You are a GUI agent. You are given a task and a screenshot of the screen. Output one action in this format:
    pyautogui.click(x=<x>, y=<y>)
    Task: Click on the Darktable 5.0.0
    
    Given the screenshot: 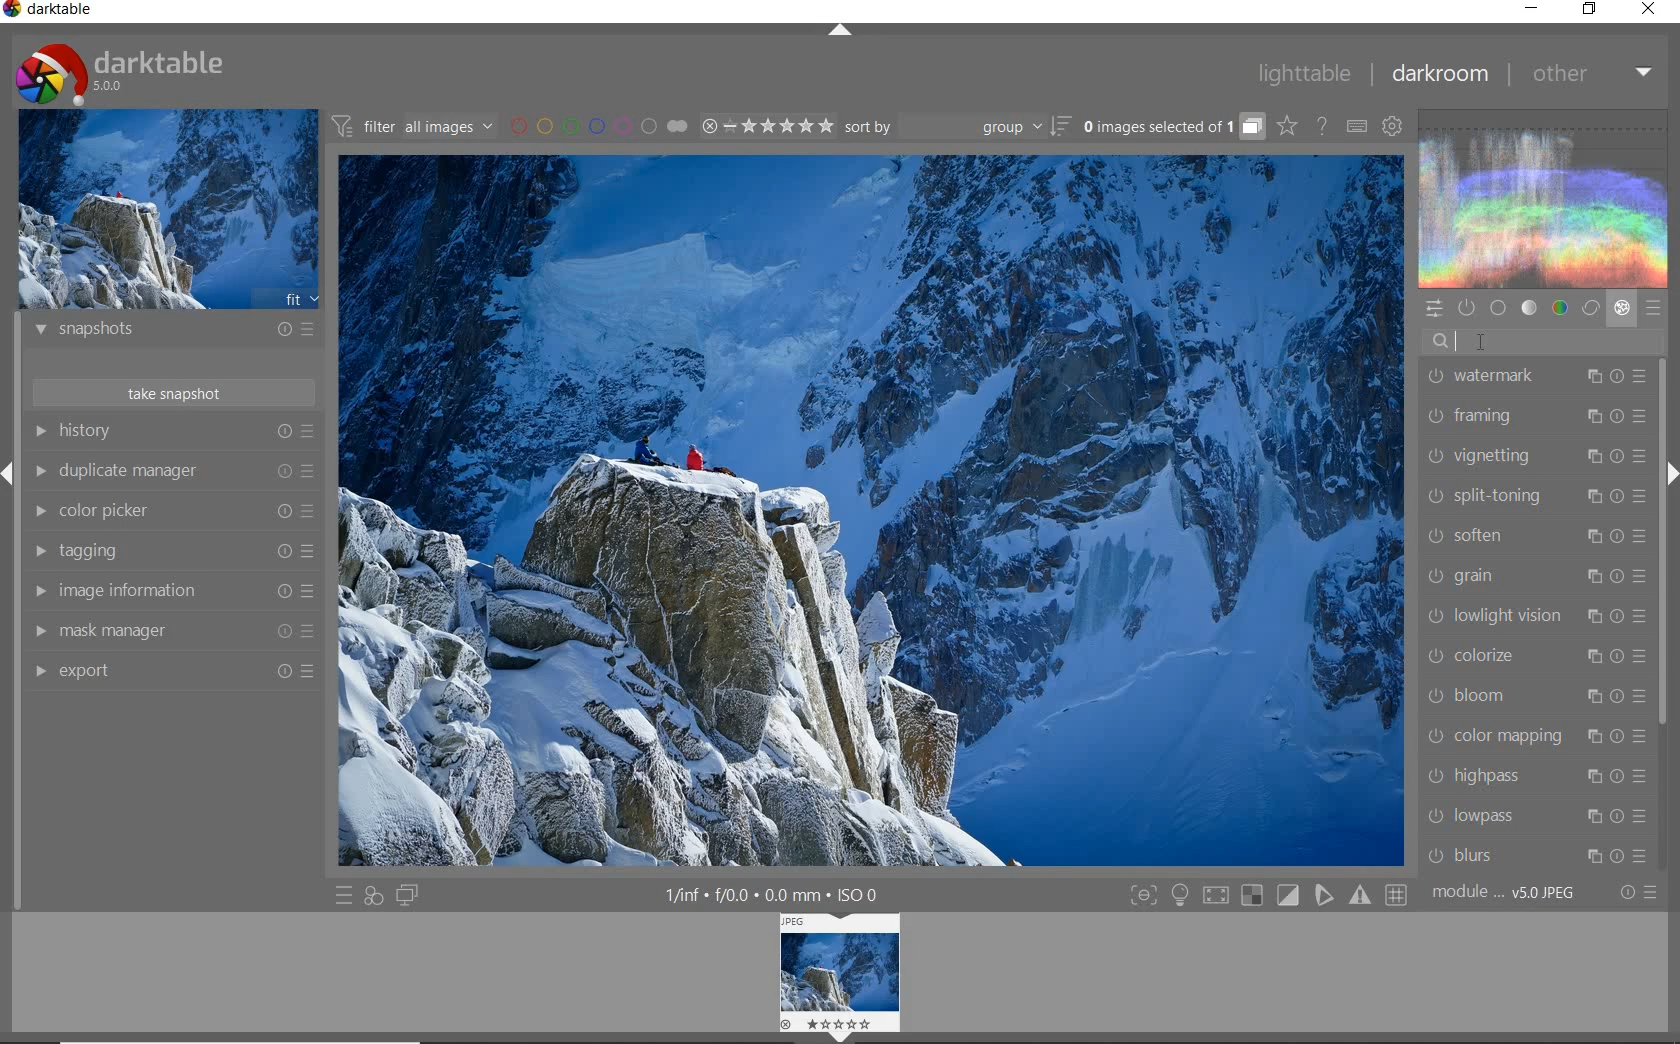 What is the action you would take?
    pyautogui.click(x=120, y=74)
    